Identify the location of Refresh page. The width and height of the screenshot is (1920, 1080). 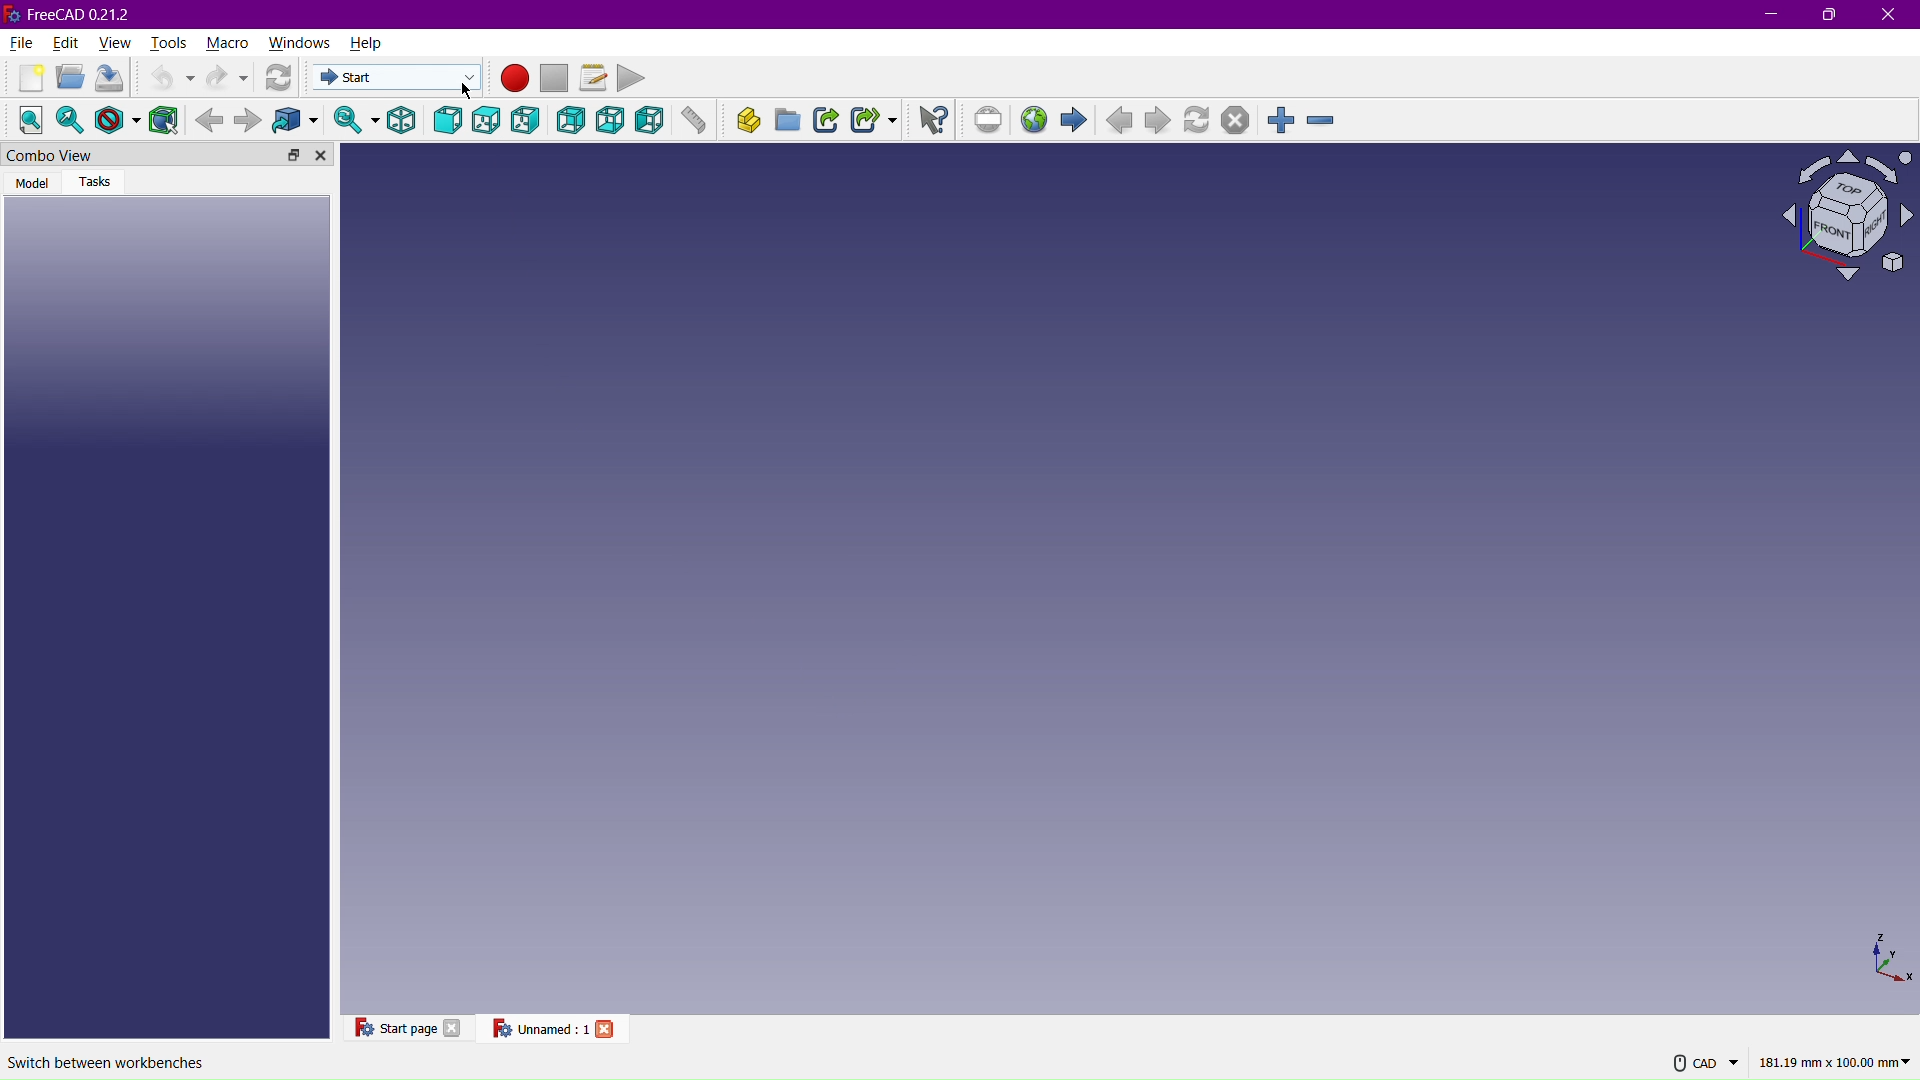
(1199, 120).